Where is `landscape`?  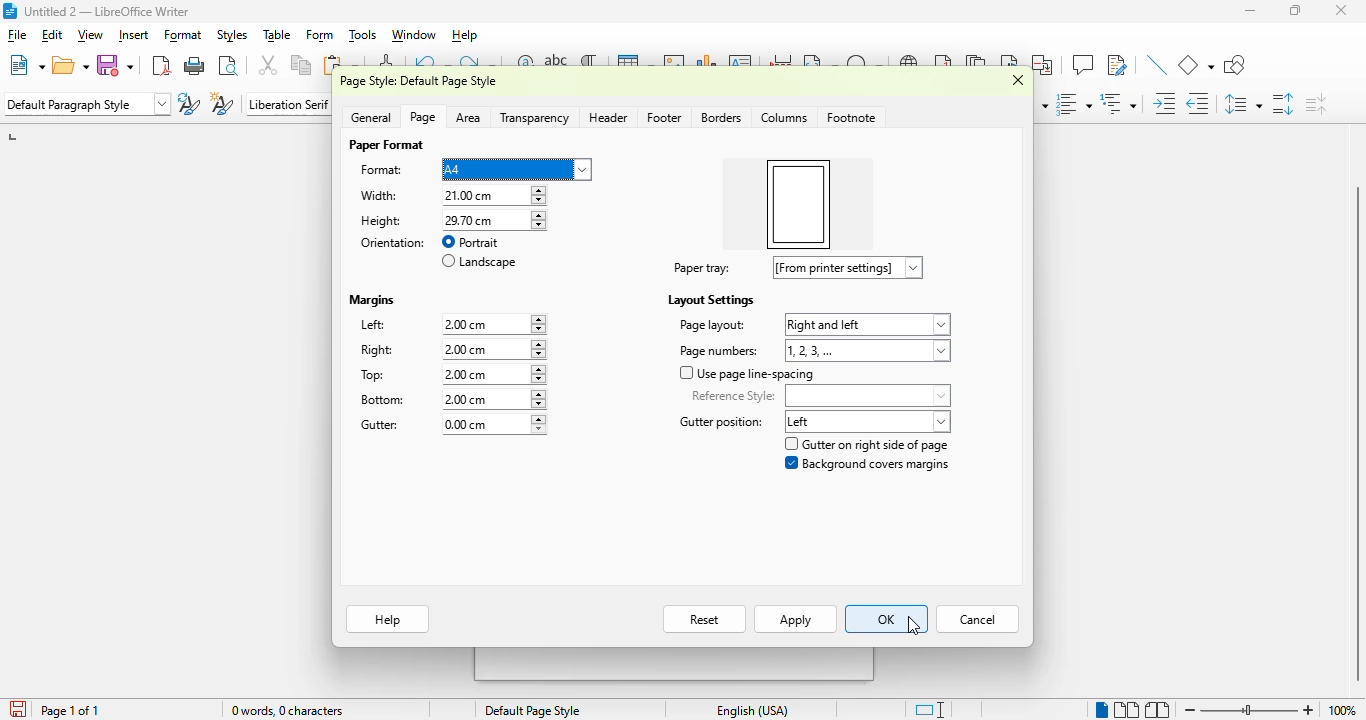 landscape is located at coordinates (480, 261).